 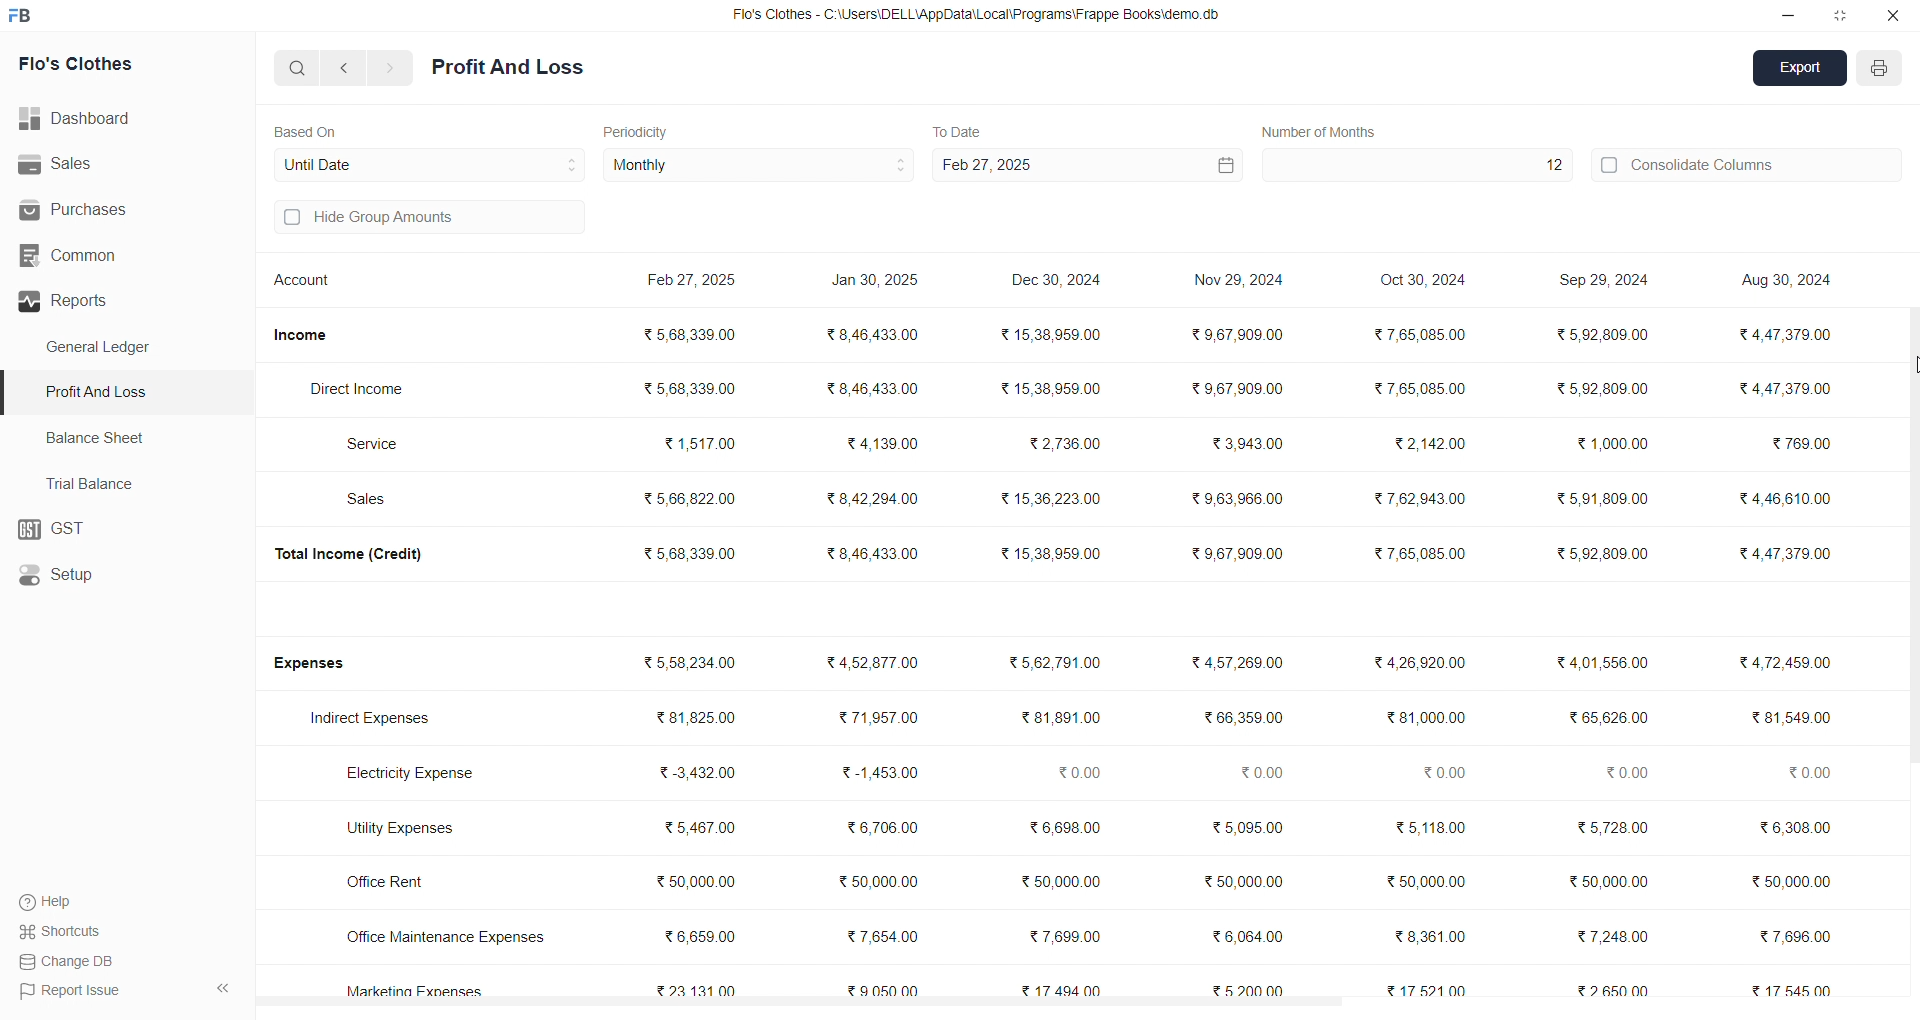 What do you see at coordinates (55, 901) in the screenshot?
I see `Help` at bounding box center [55, 901].